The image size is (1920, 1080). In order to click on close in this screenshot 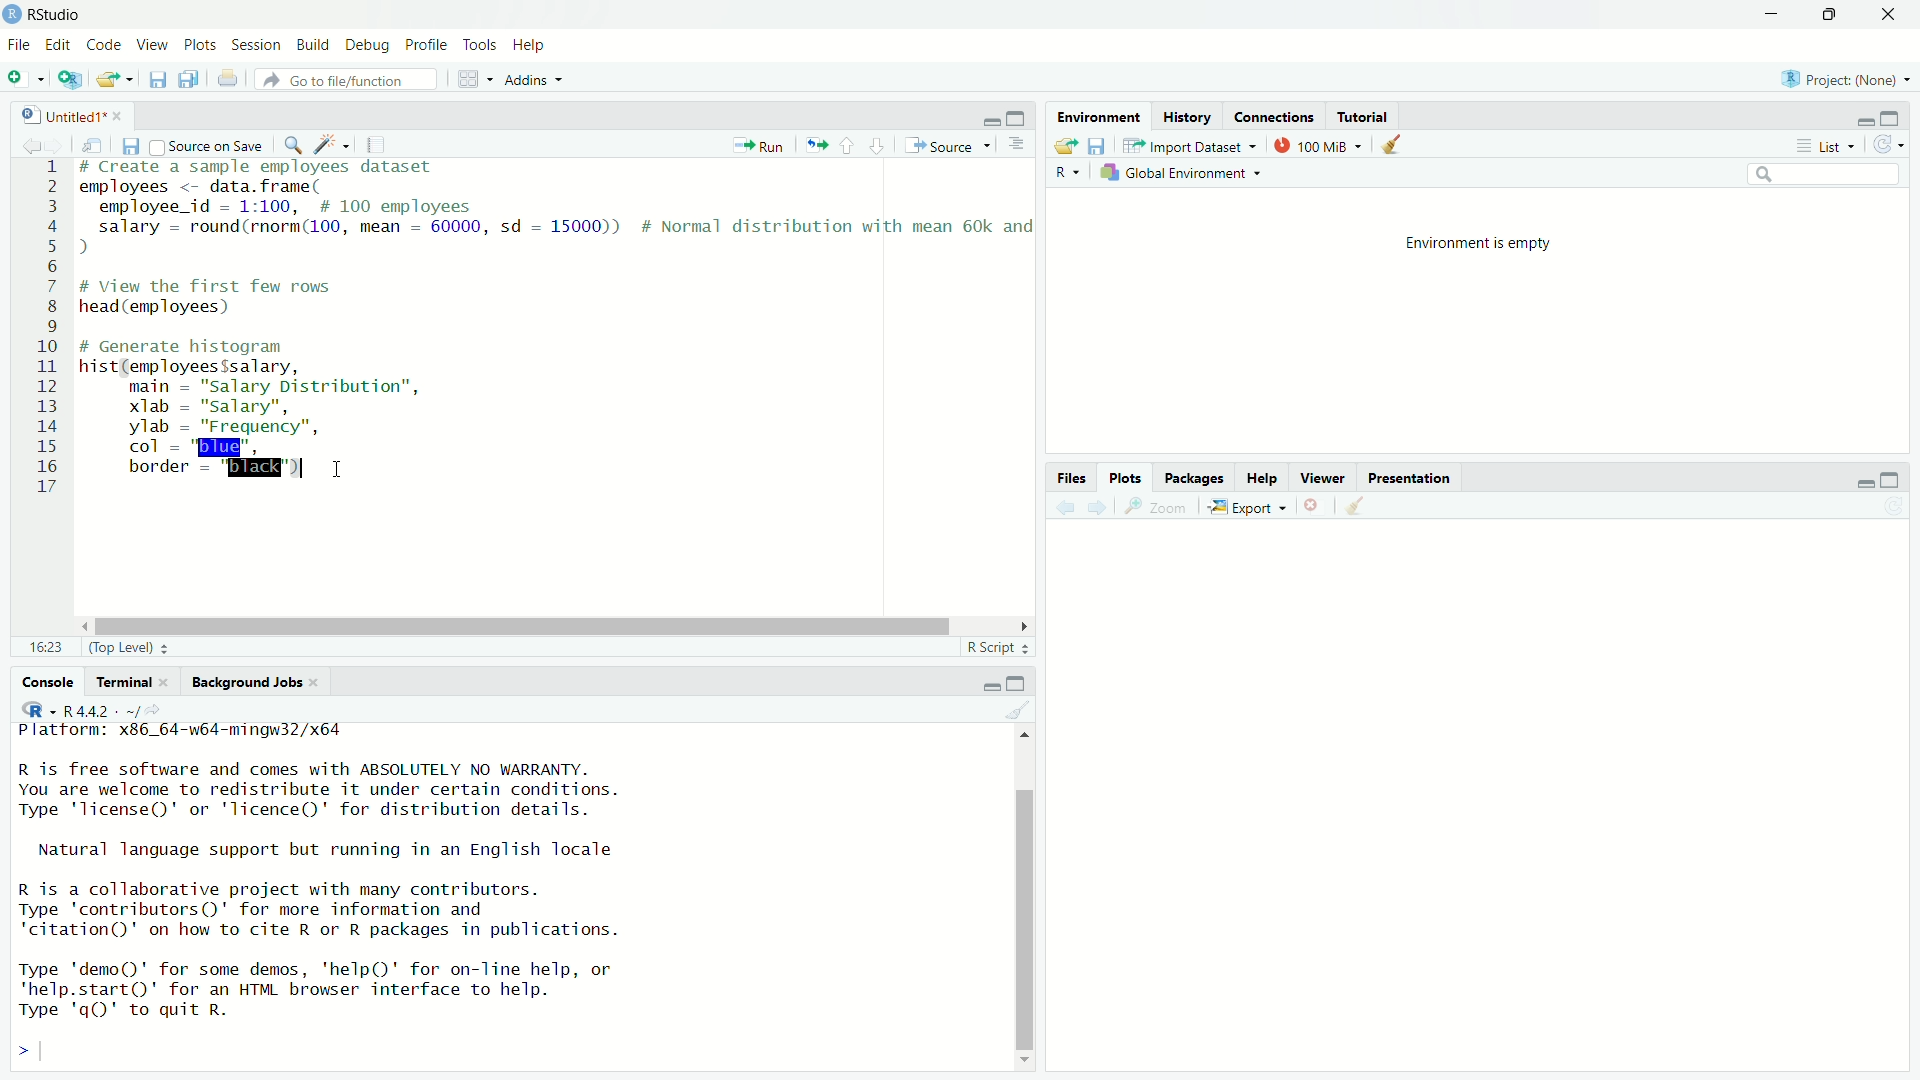, I will do `click(119, 116)`.